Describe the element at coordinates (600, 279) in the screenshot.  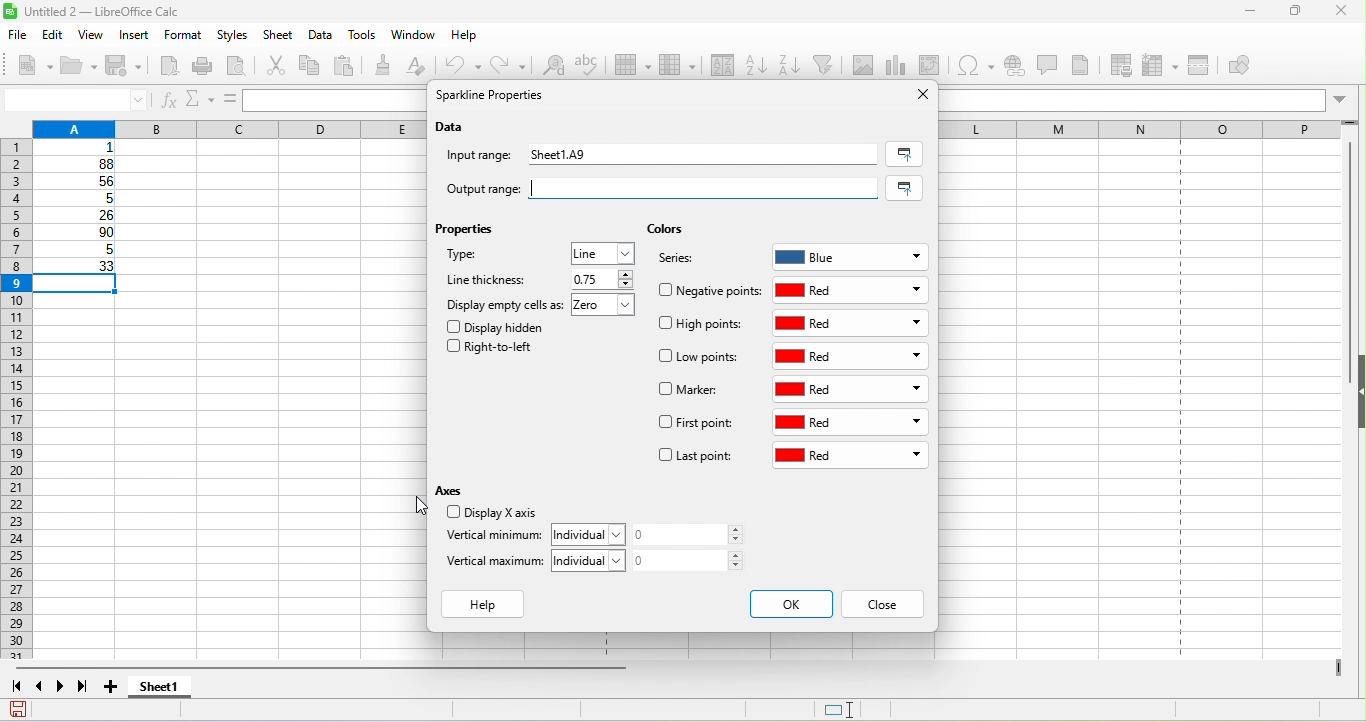
I see `0.75` at that location.